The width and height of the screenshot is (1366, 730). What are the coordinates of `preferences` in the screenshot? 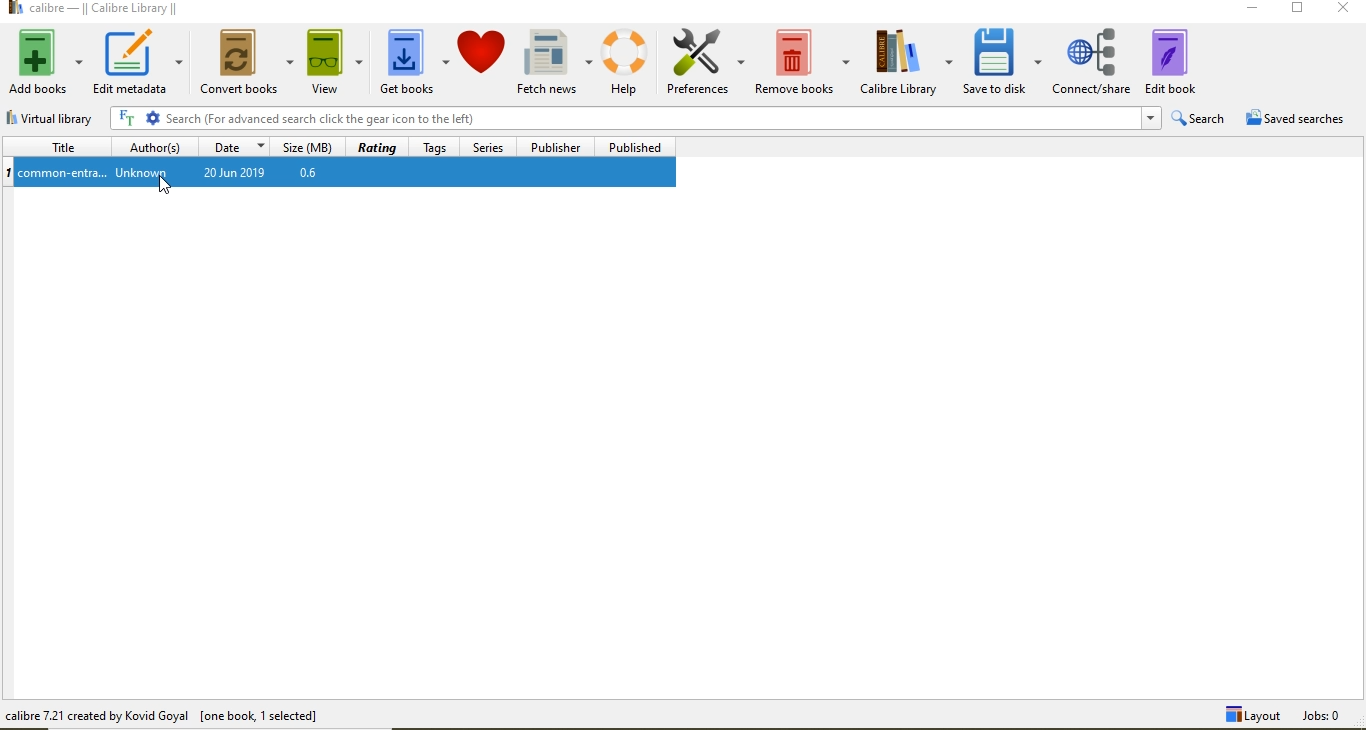 It's located at (707, 61).